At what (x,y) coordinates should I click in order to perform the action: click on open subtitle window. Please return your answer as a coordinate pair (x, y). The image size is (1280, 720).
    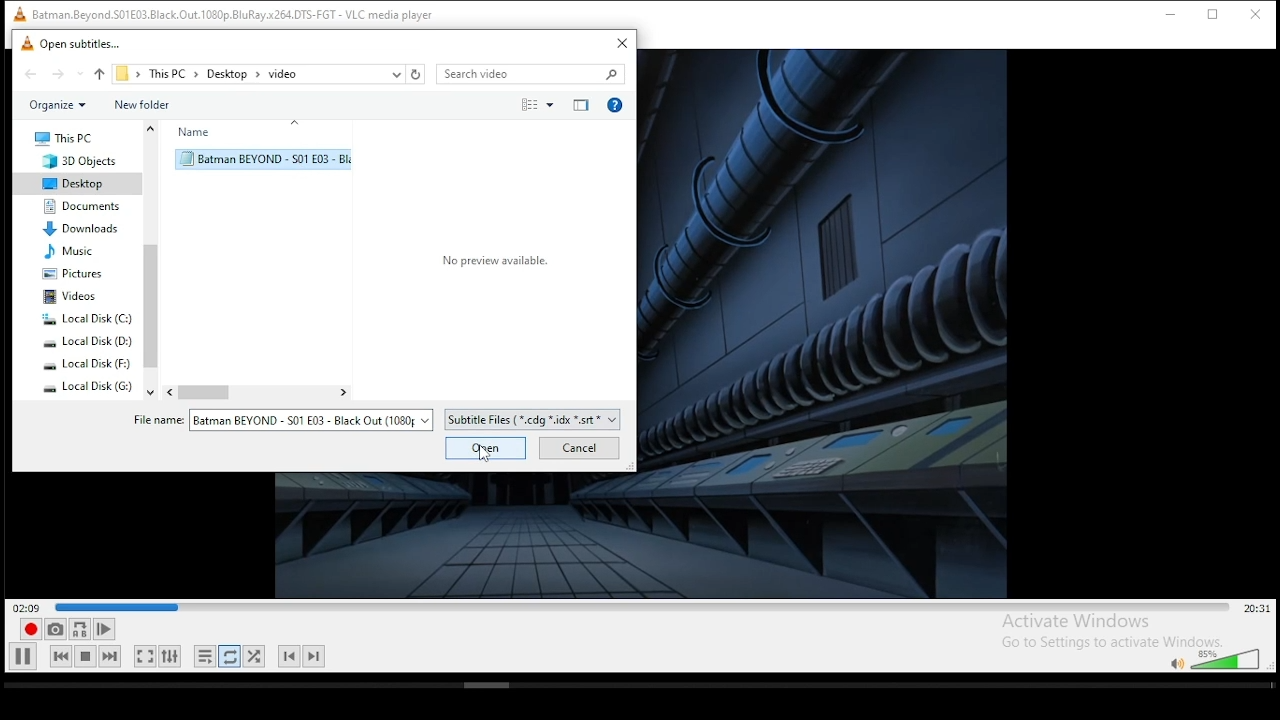
    Looking at the image, I should click on (76, 45).